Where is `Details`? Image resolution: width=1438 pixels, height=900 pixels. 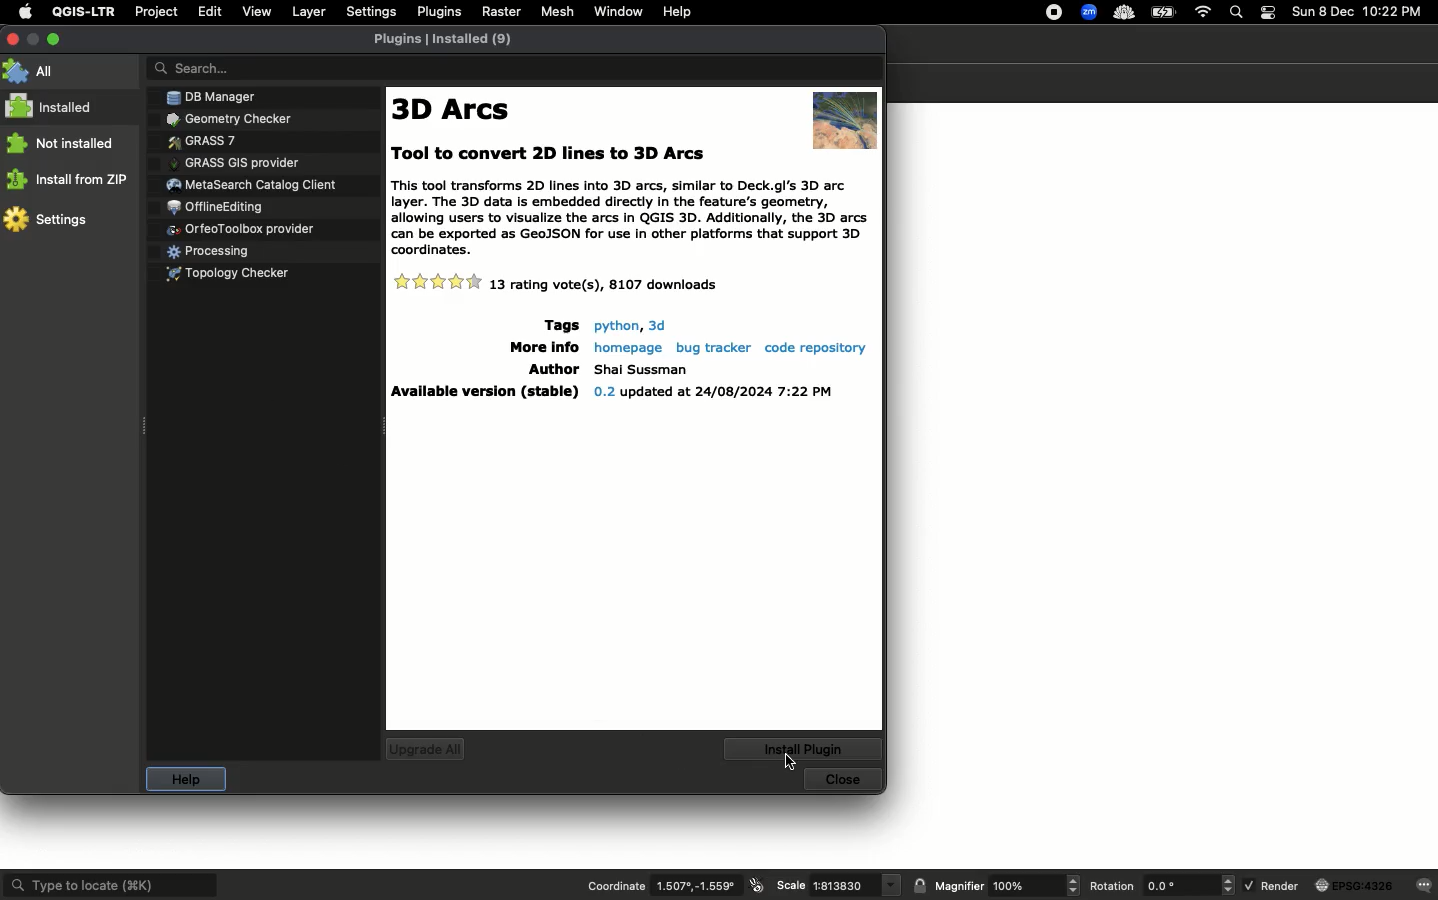 Details is located at coordinates (634, 286).